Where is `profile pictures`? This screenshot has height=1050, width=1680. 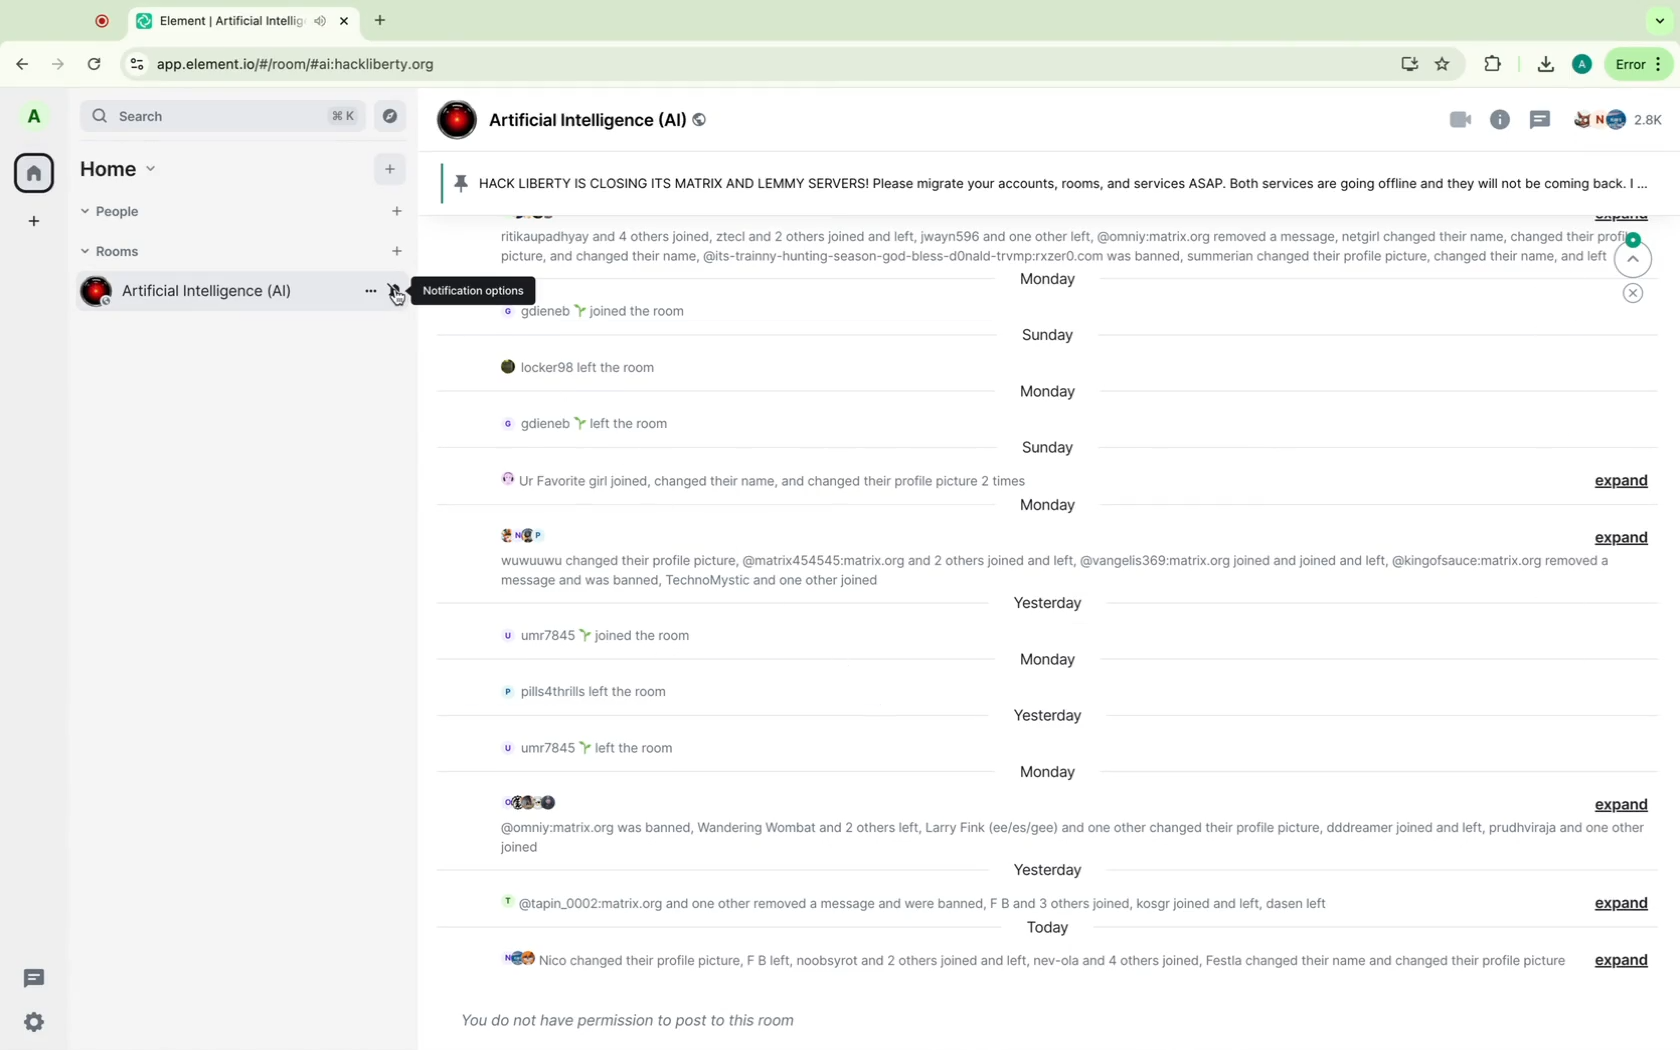 profile pictures is located at coordinates (533, 800).